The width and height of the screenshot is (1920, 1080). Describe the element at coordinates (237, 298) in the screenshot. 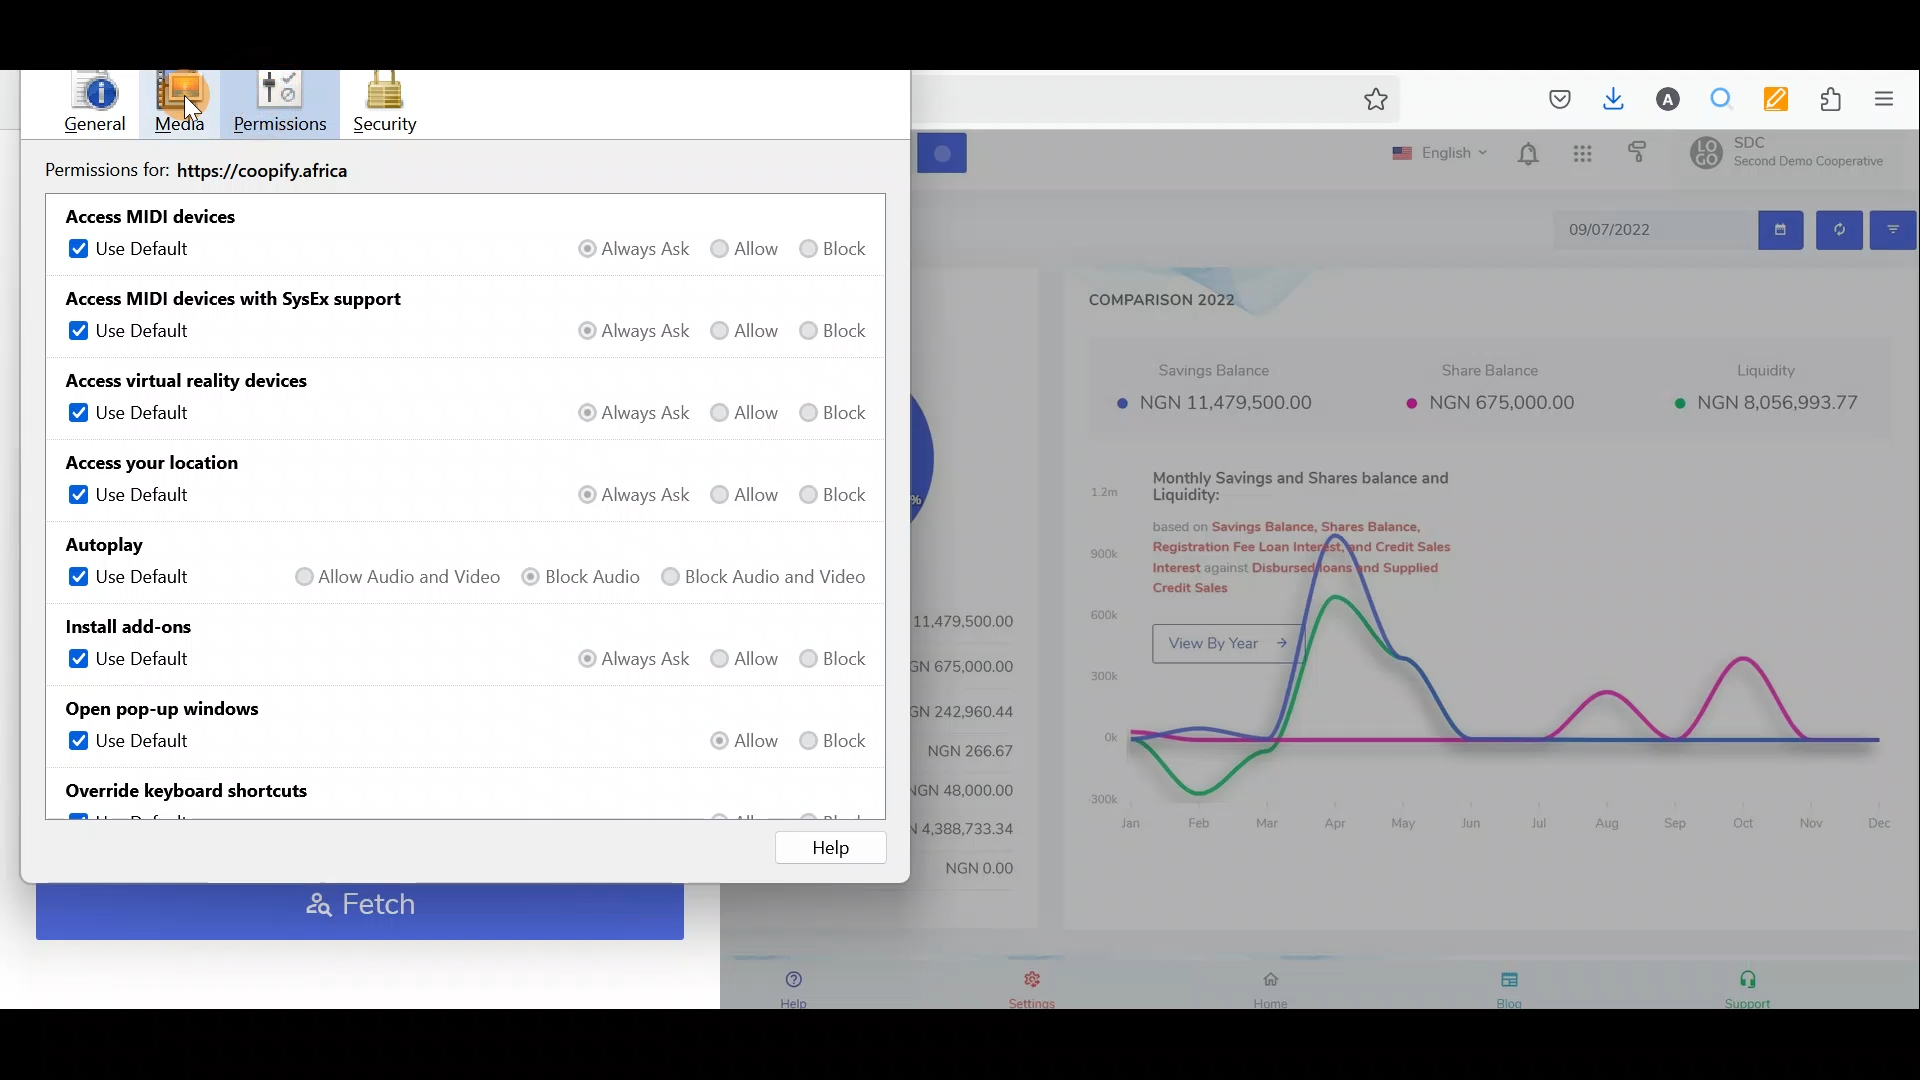

I see `Access MIDI devices with SysEx support` at that location.